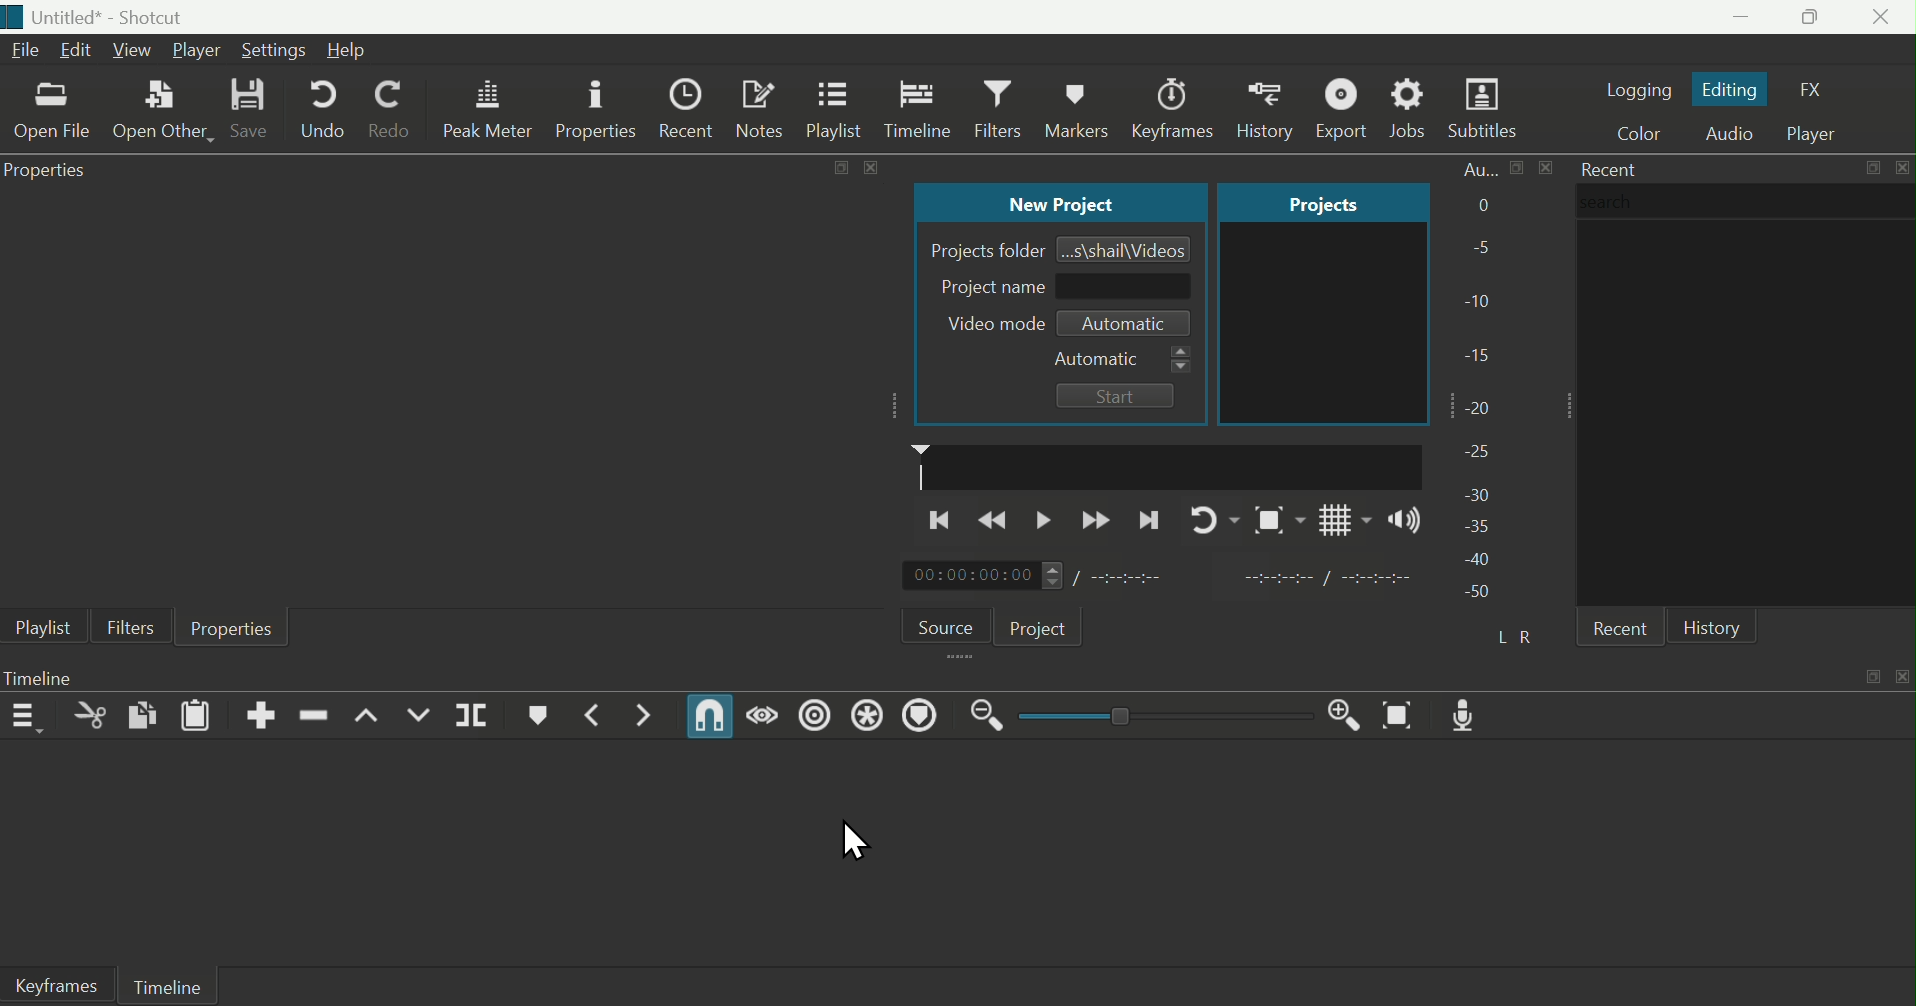 The width and height of the screenshot is (1916, 1006). I want to click on Re-Play, so click(1205, 517).